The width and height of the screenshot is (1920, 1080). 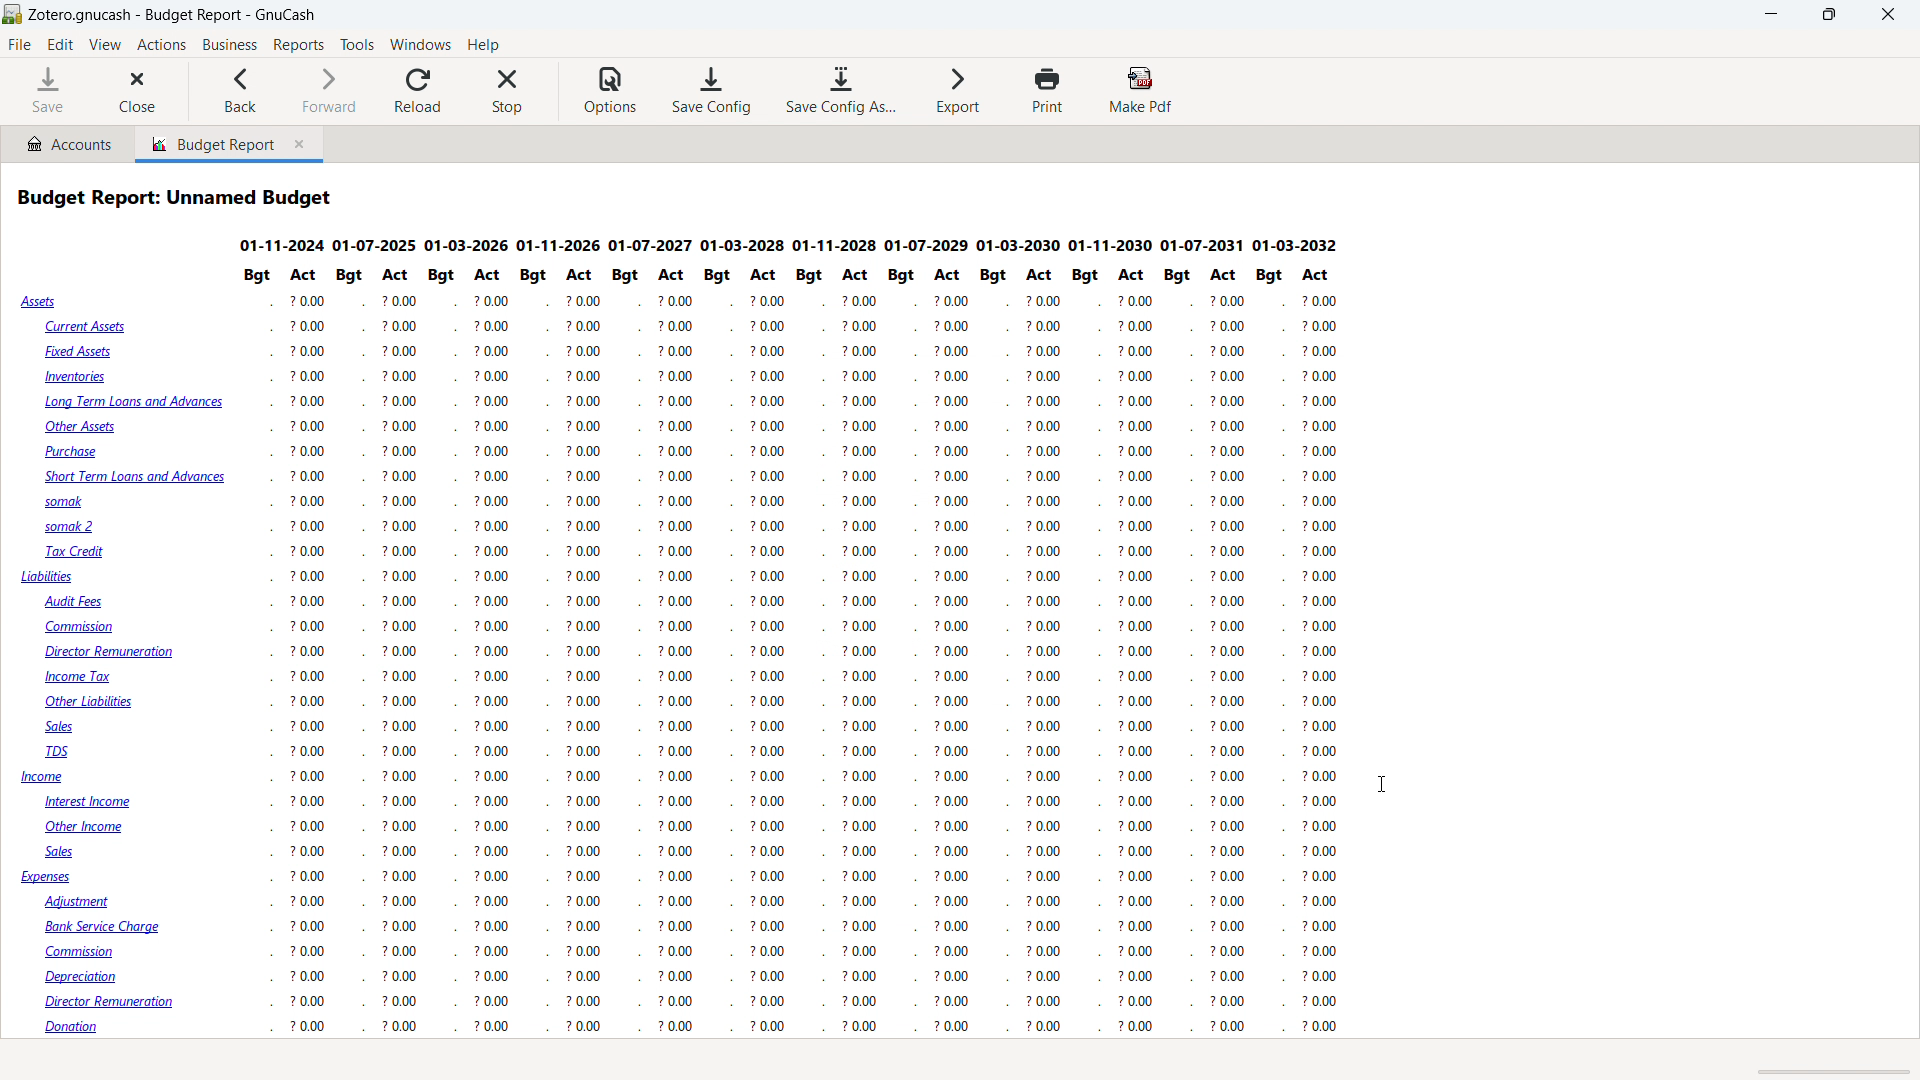 I want to click on close, so click(x=138, y=92).